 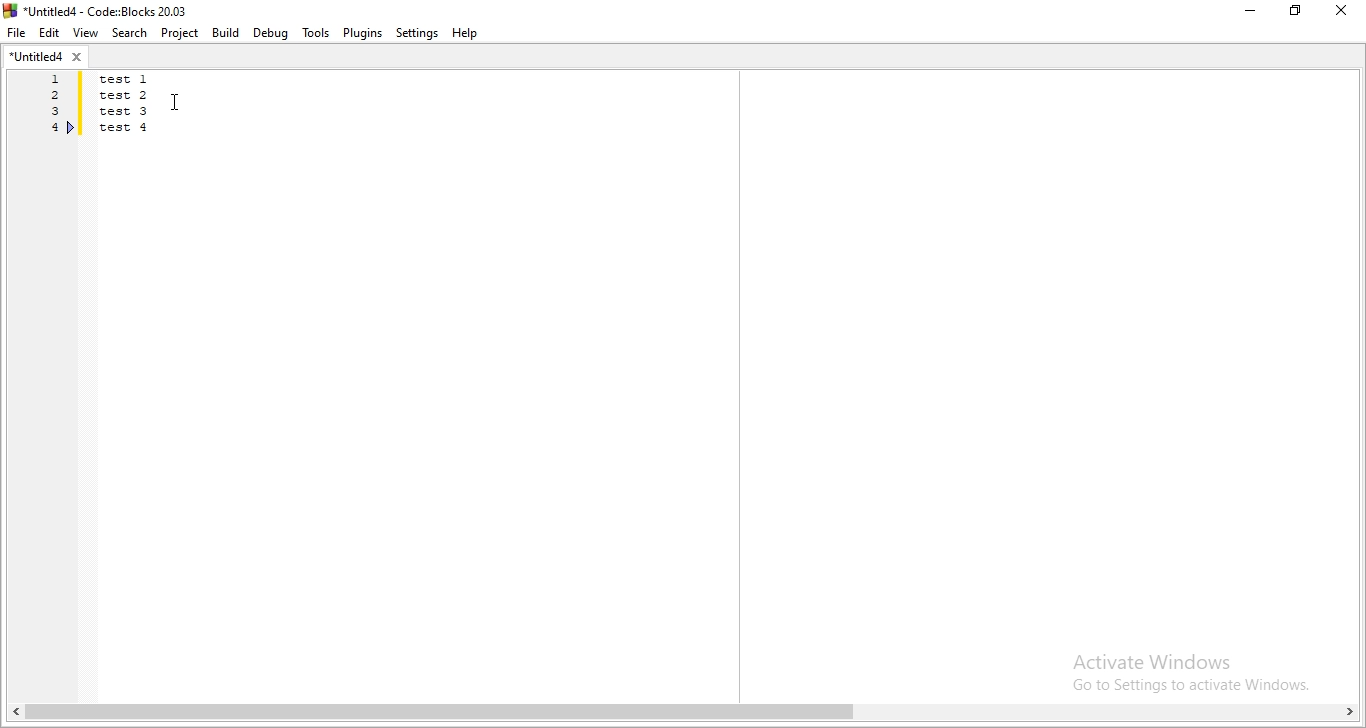 What do you see at coordinates (1346, 12) in the screenshot?
I see `close` at bounding box center [1346, 12].